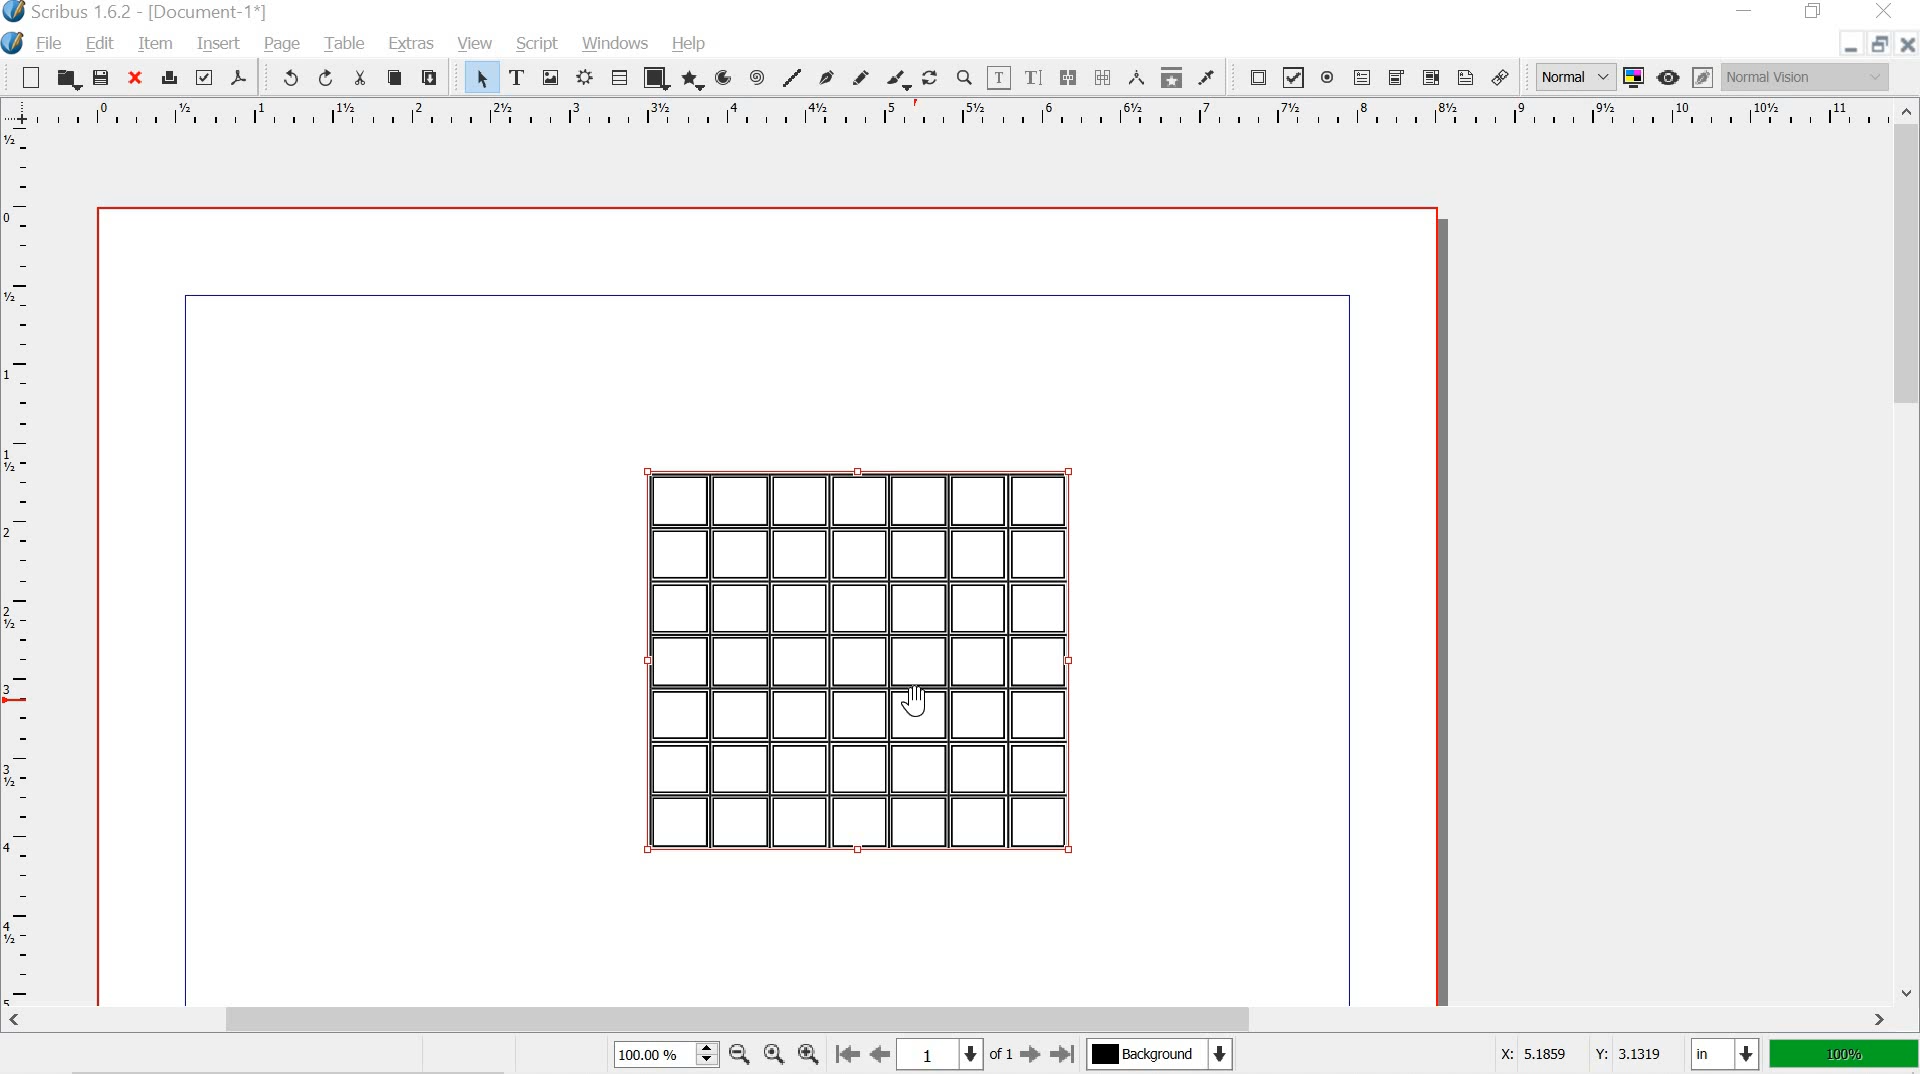 The width and height of the screenshot is (1920, 1074). What do you see at coordinates (481, 79) in the screenshot?
I see `select item` at bounding box center [481, 79].